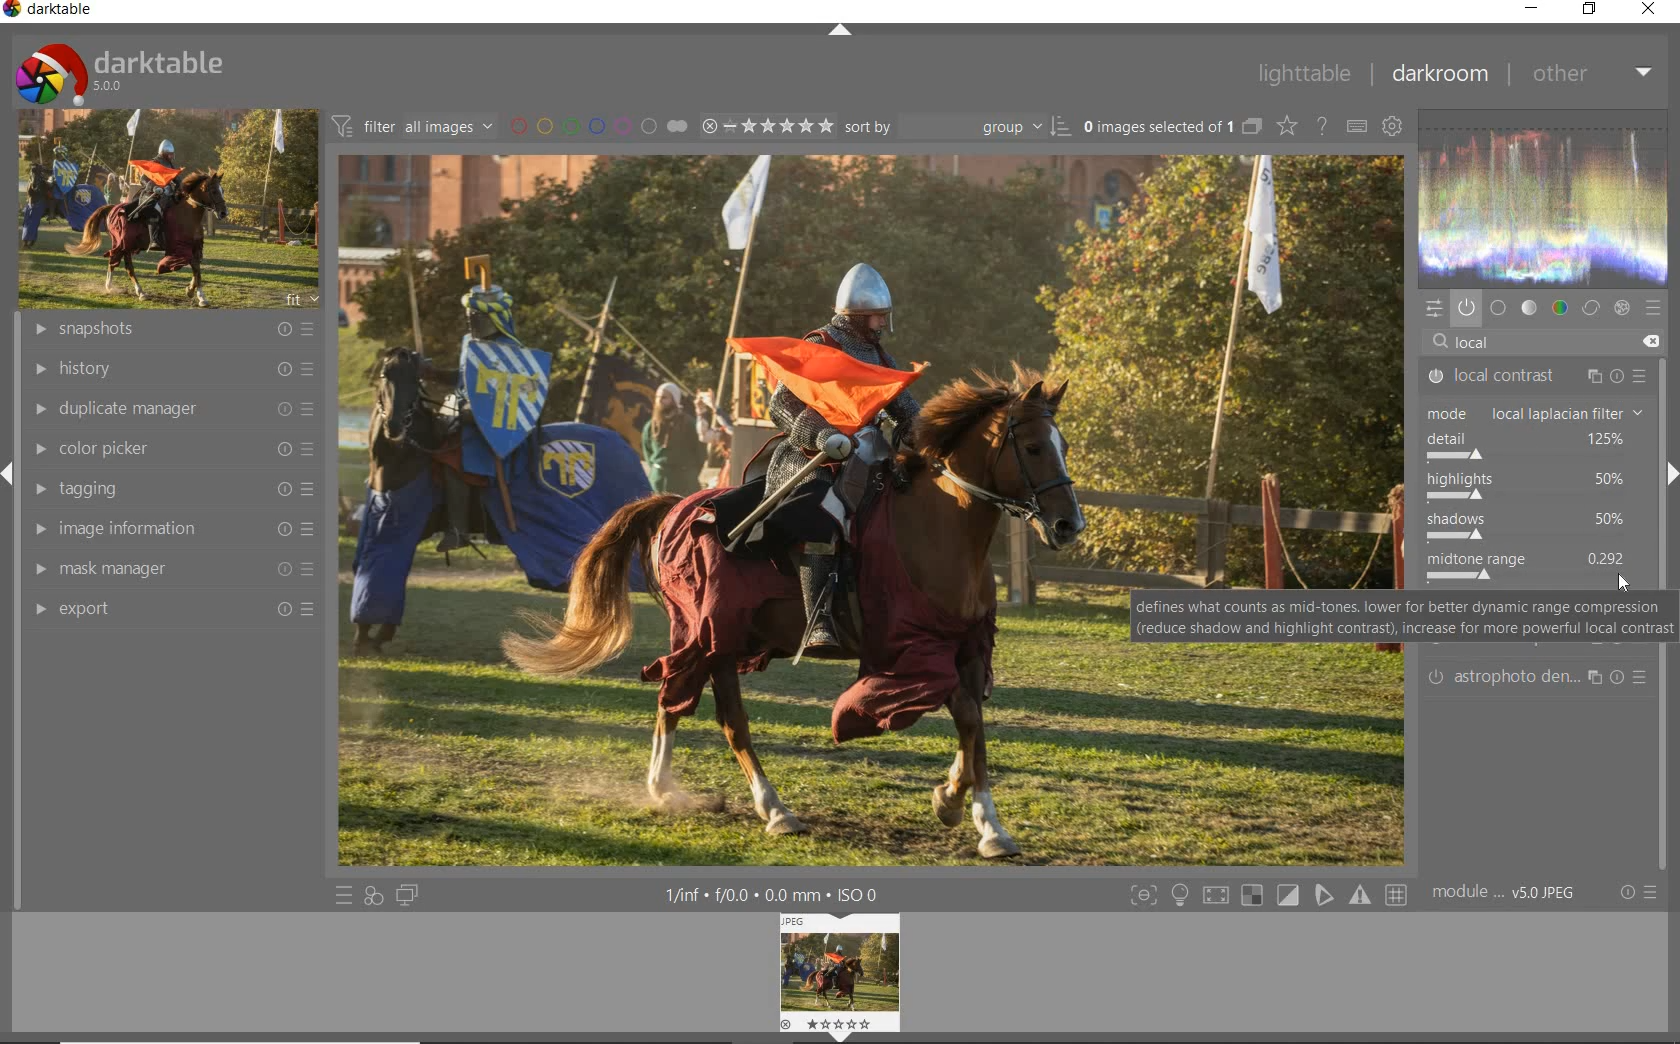 This screenshot has width=1680, height=1044. What do you see at coordinates (1629, 583) in the screenshot?
I see `cursor` at bounding box center [1629, 583].